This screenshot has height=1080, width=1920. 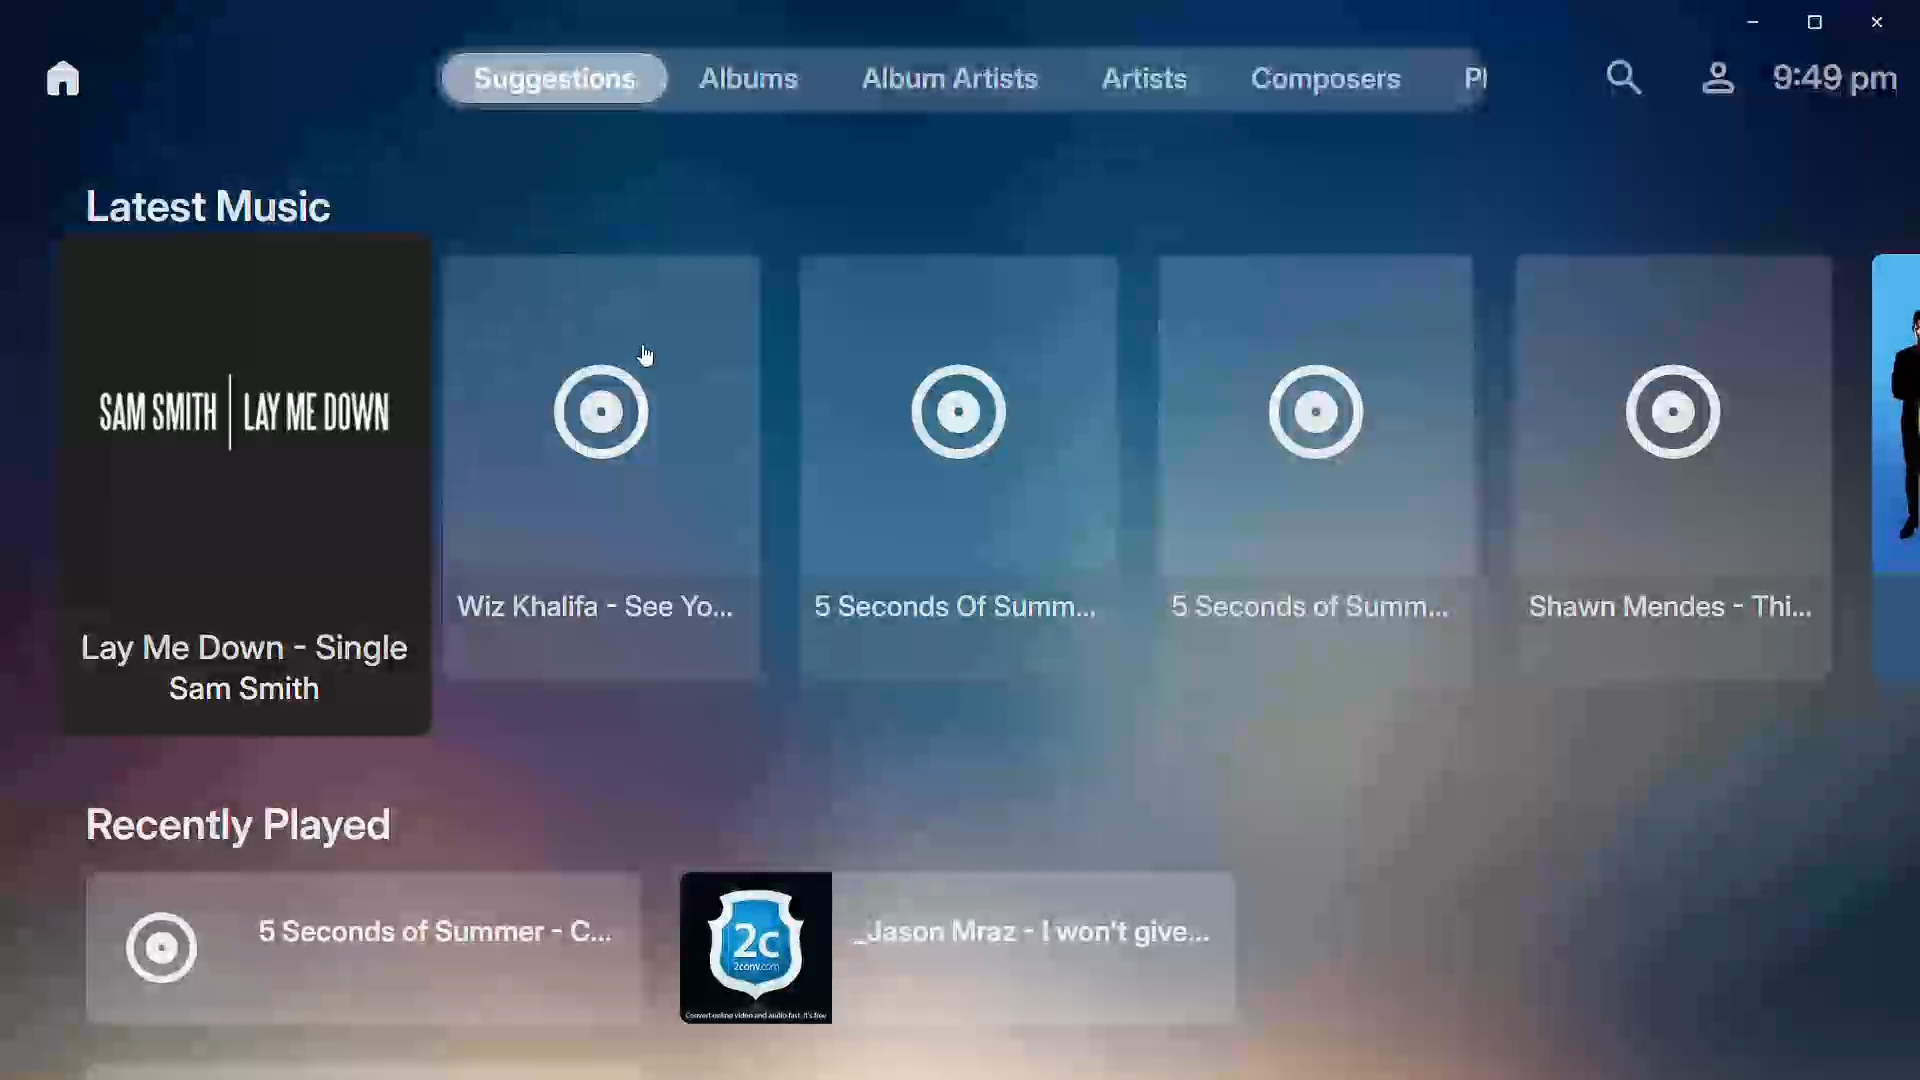 I want to click on Artists, so click(x=1130, y=75).